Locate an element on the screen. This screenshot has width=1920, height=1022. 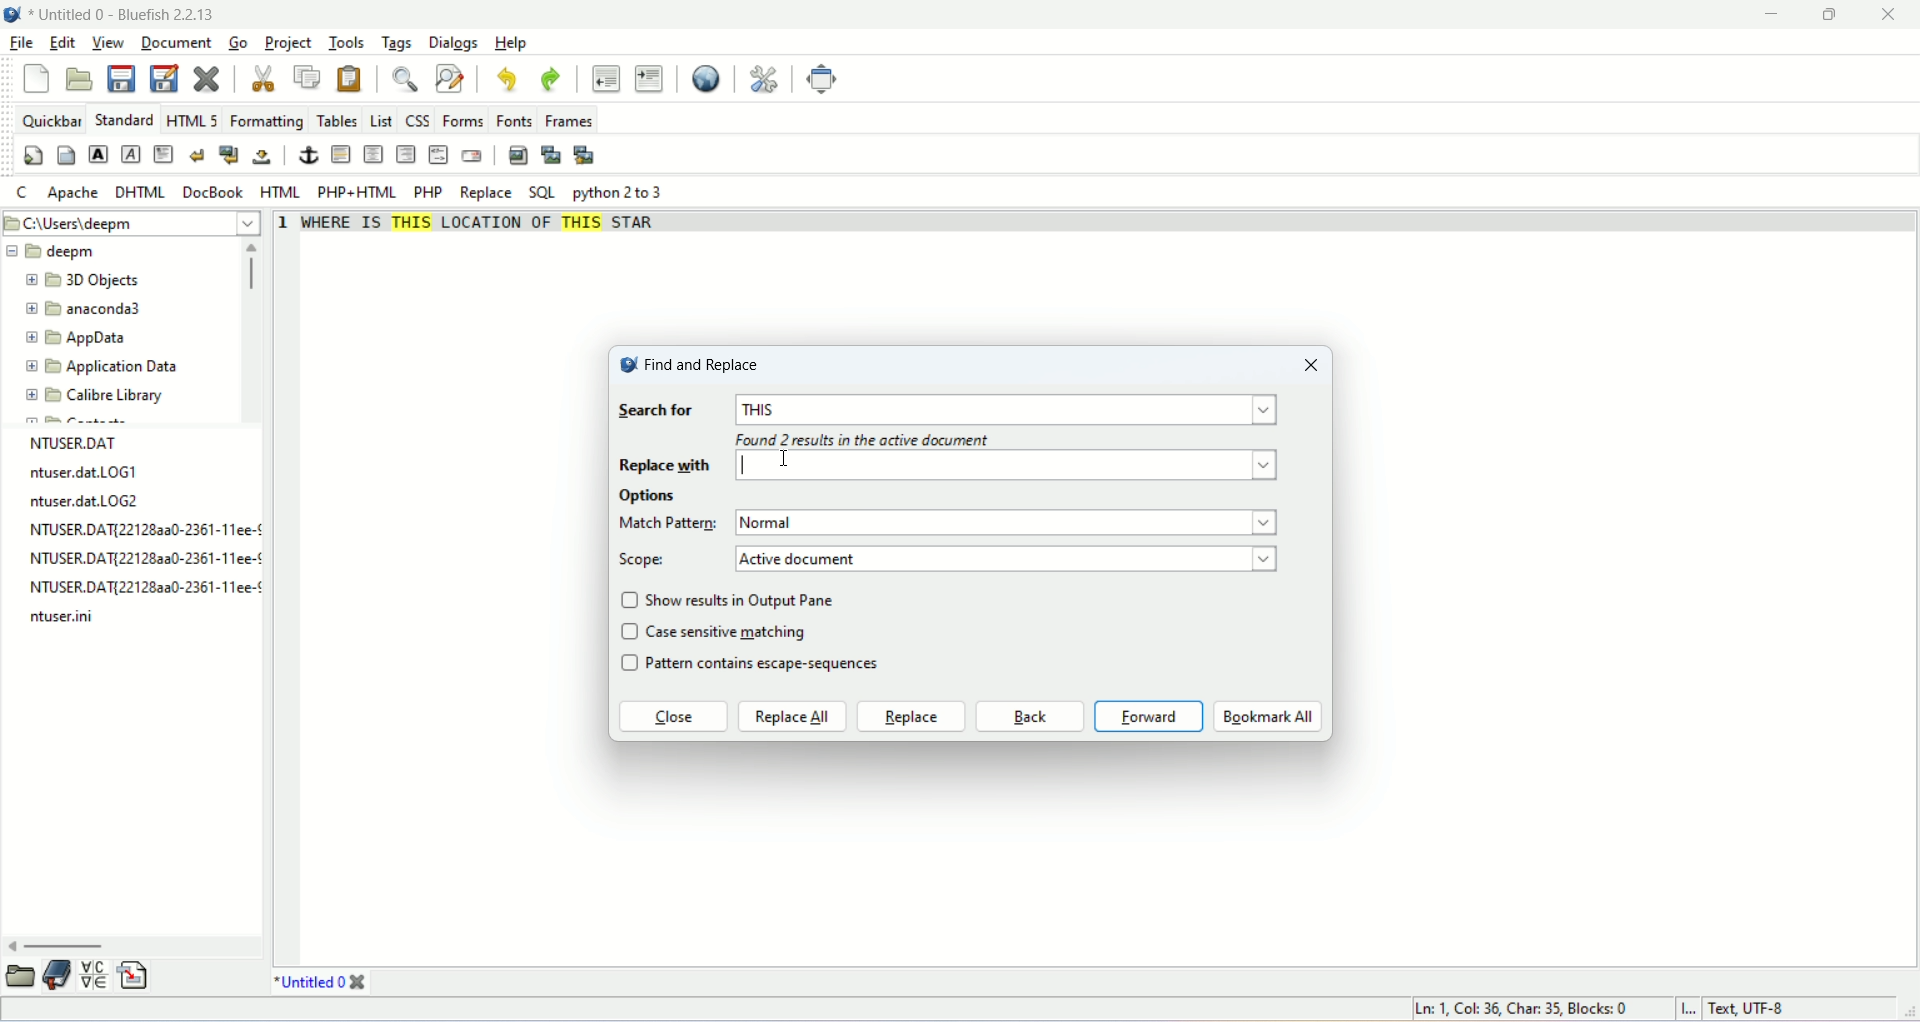
paste is located at coordinates (350, 79).